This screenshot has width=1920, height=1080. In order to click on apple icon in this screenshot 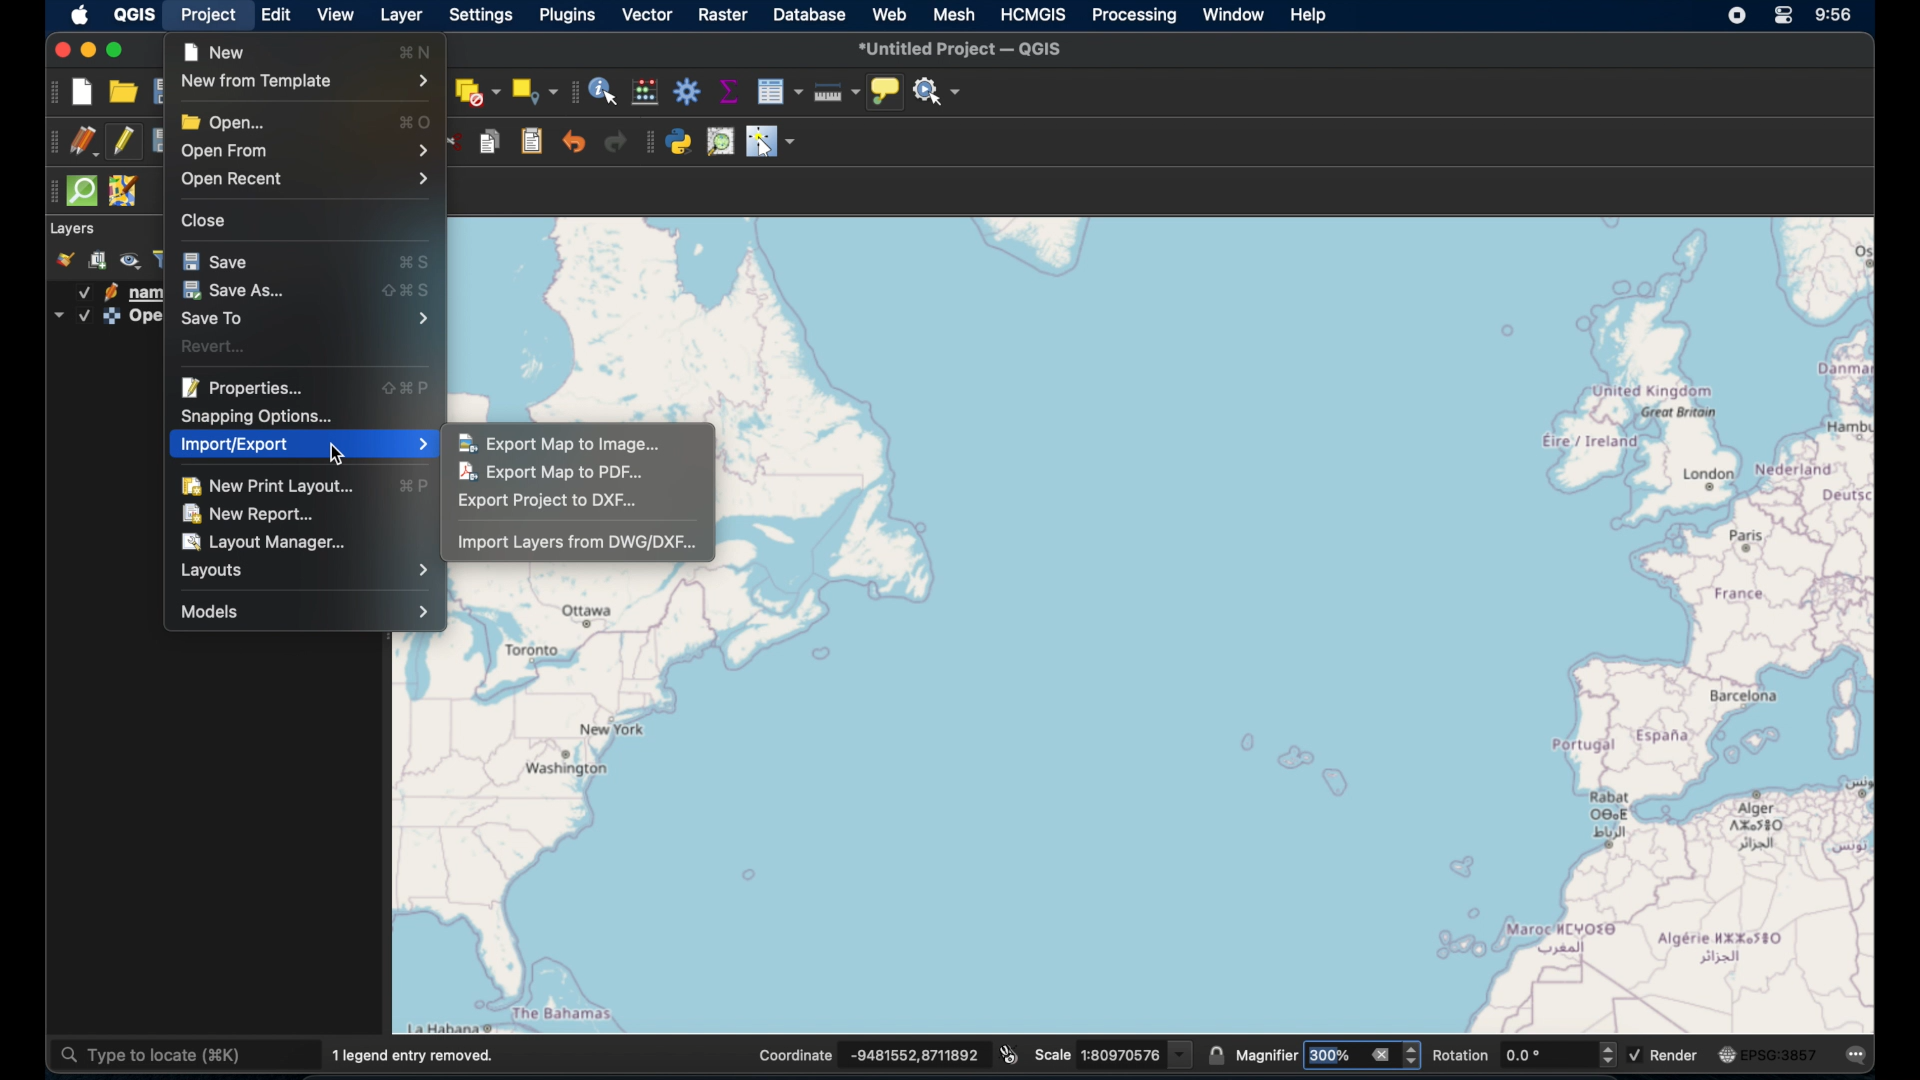, I will do `click(80, 16)`.